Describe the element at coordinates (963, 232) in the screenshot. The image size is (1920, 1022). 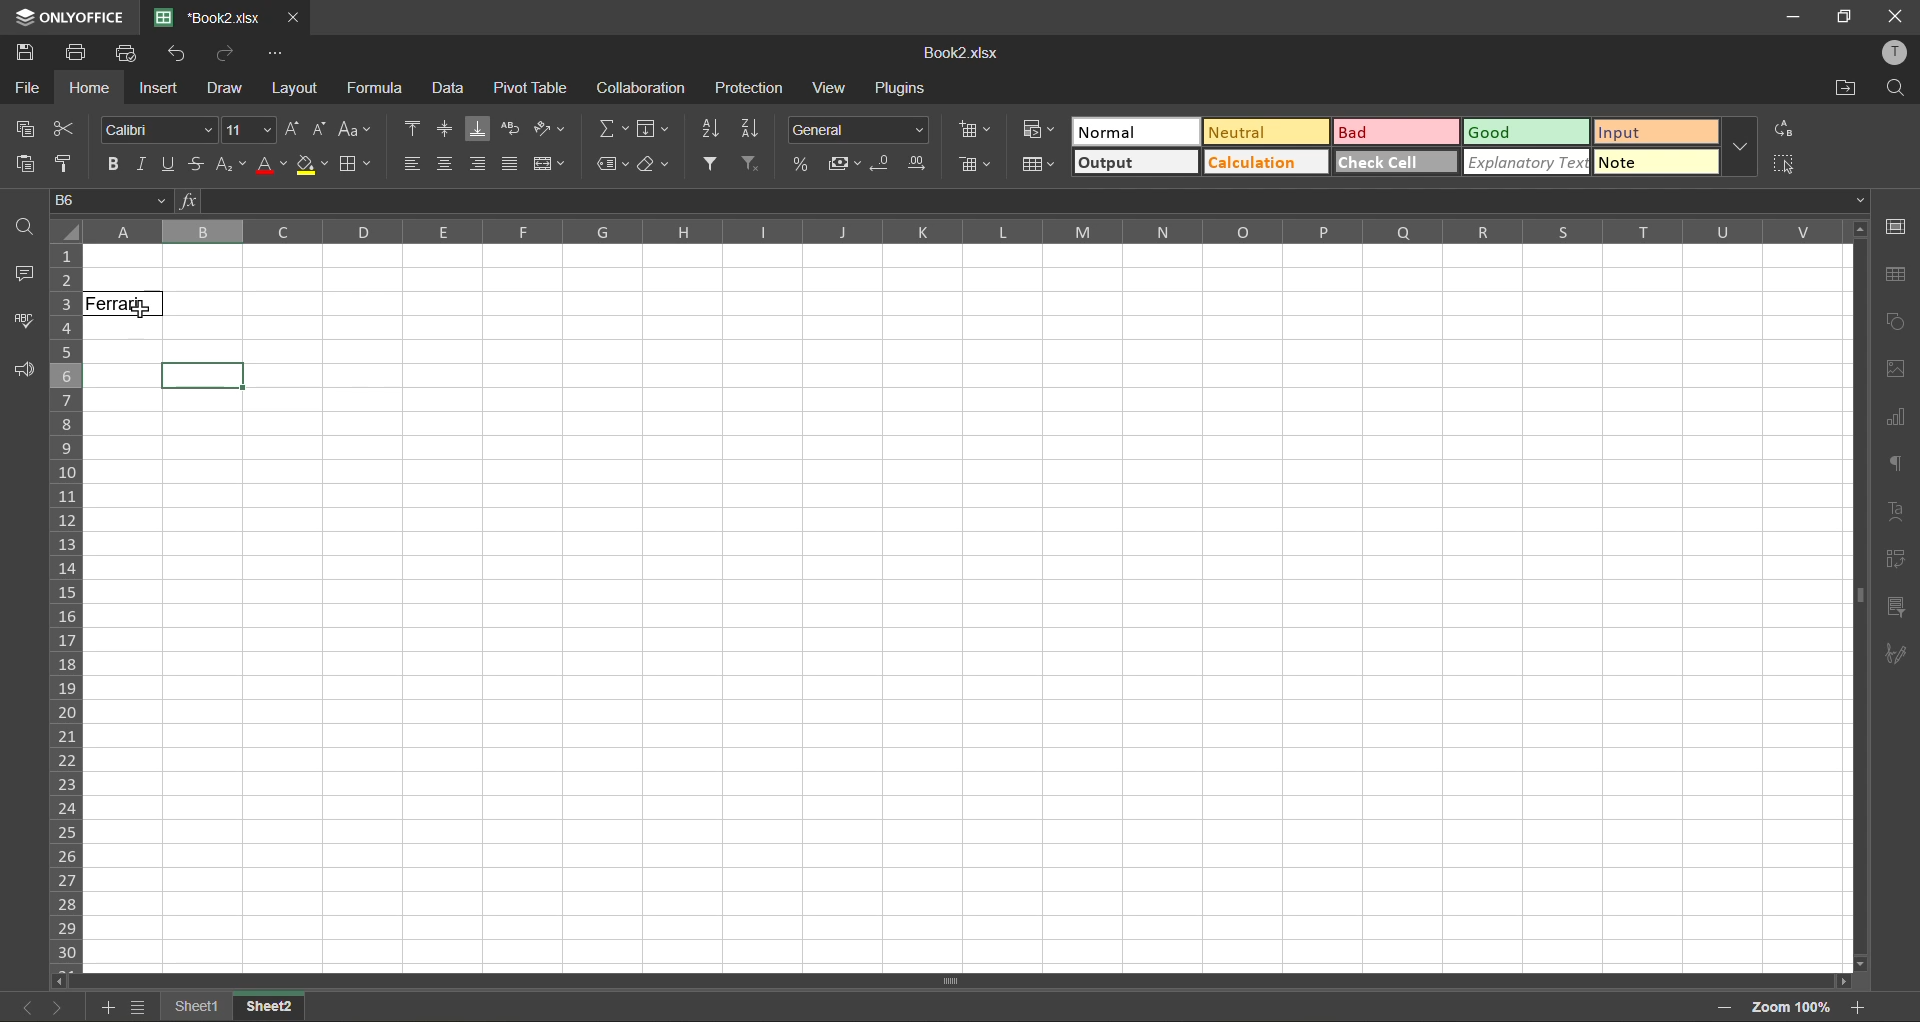
I see `column names` at that location.